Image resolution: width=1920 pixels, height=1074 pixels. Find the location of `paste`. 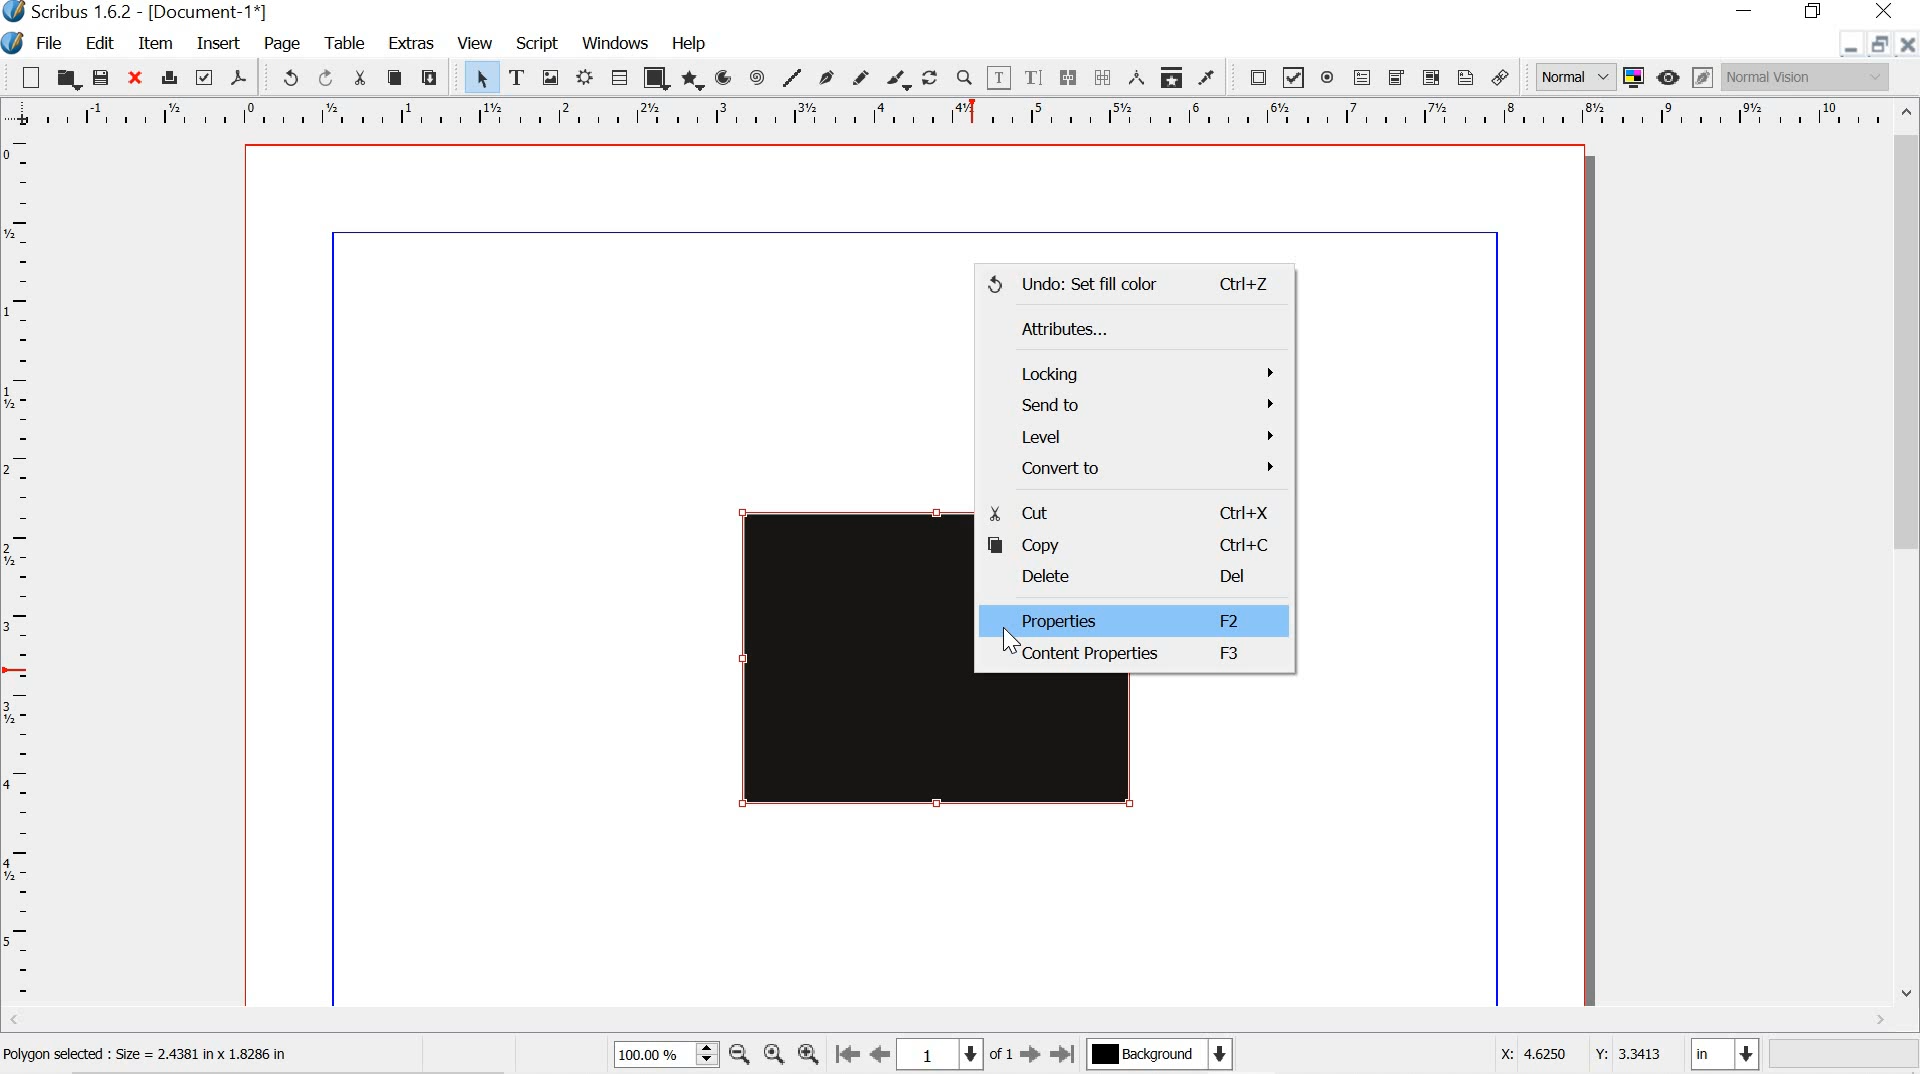

paste is located at coordinates (436, 78).